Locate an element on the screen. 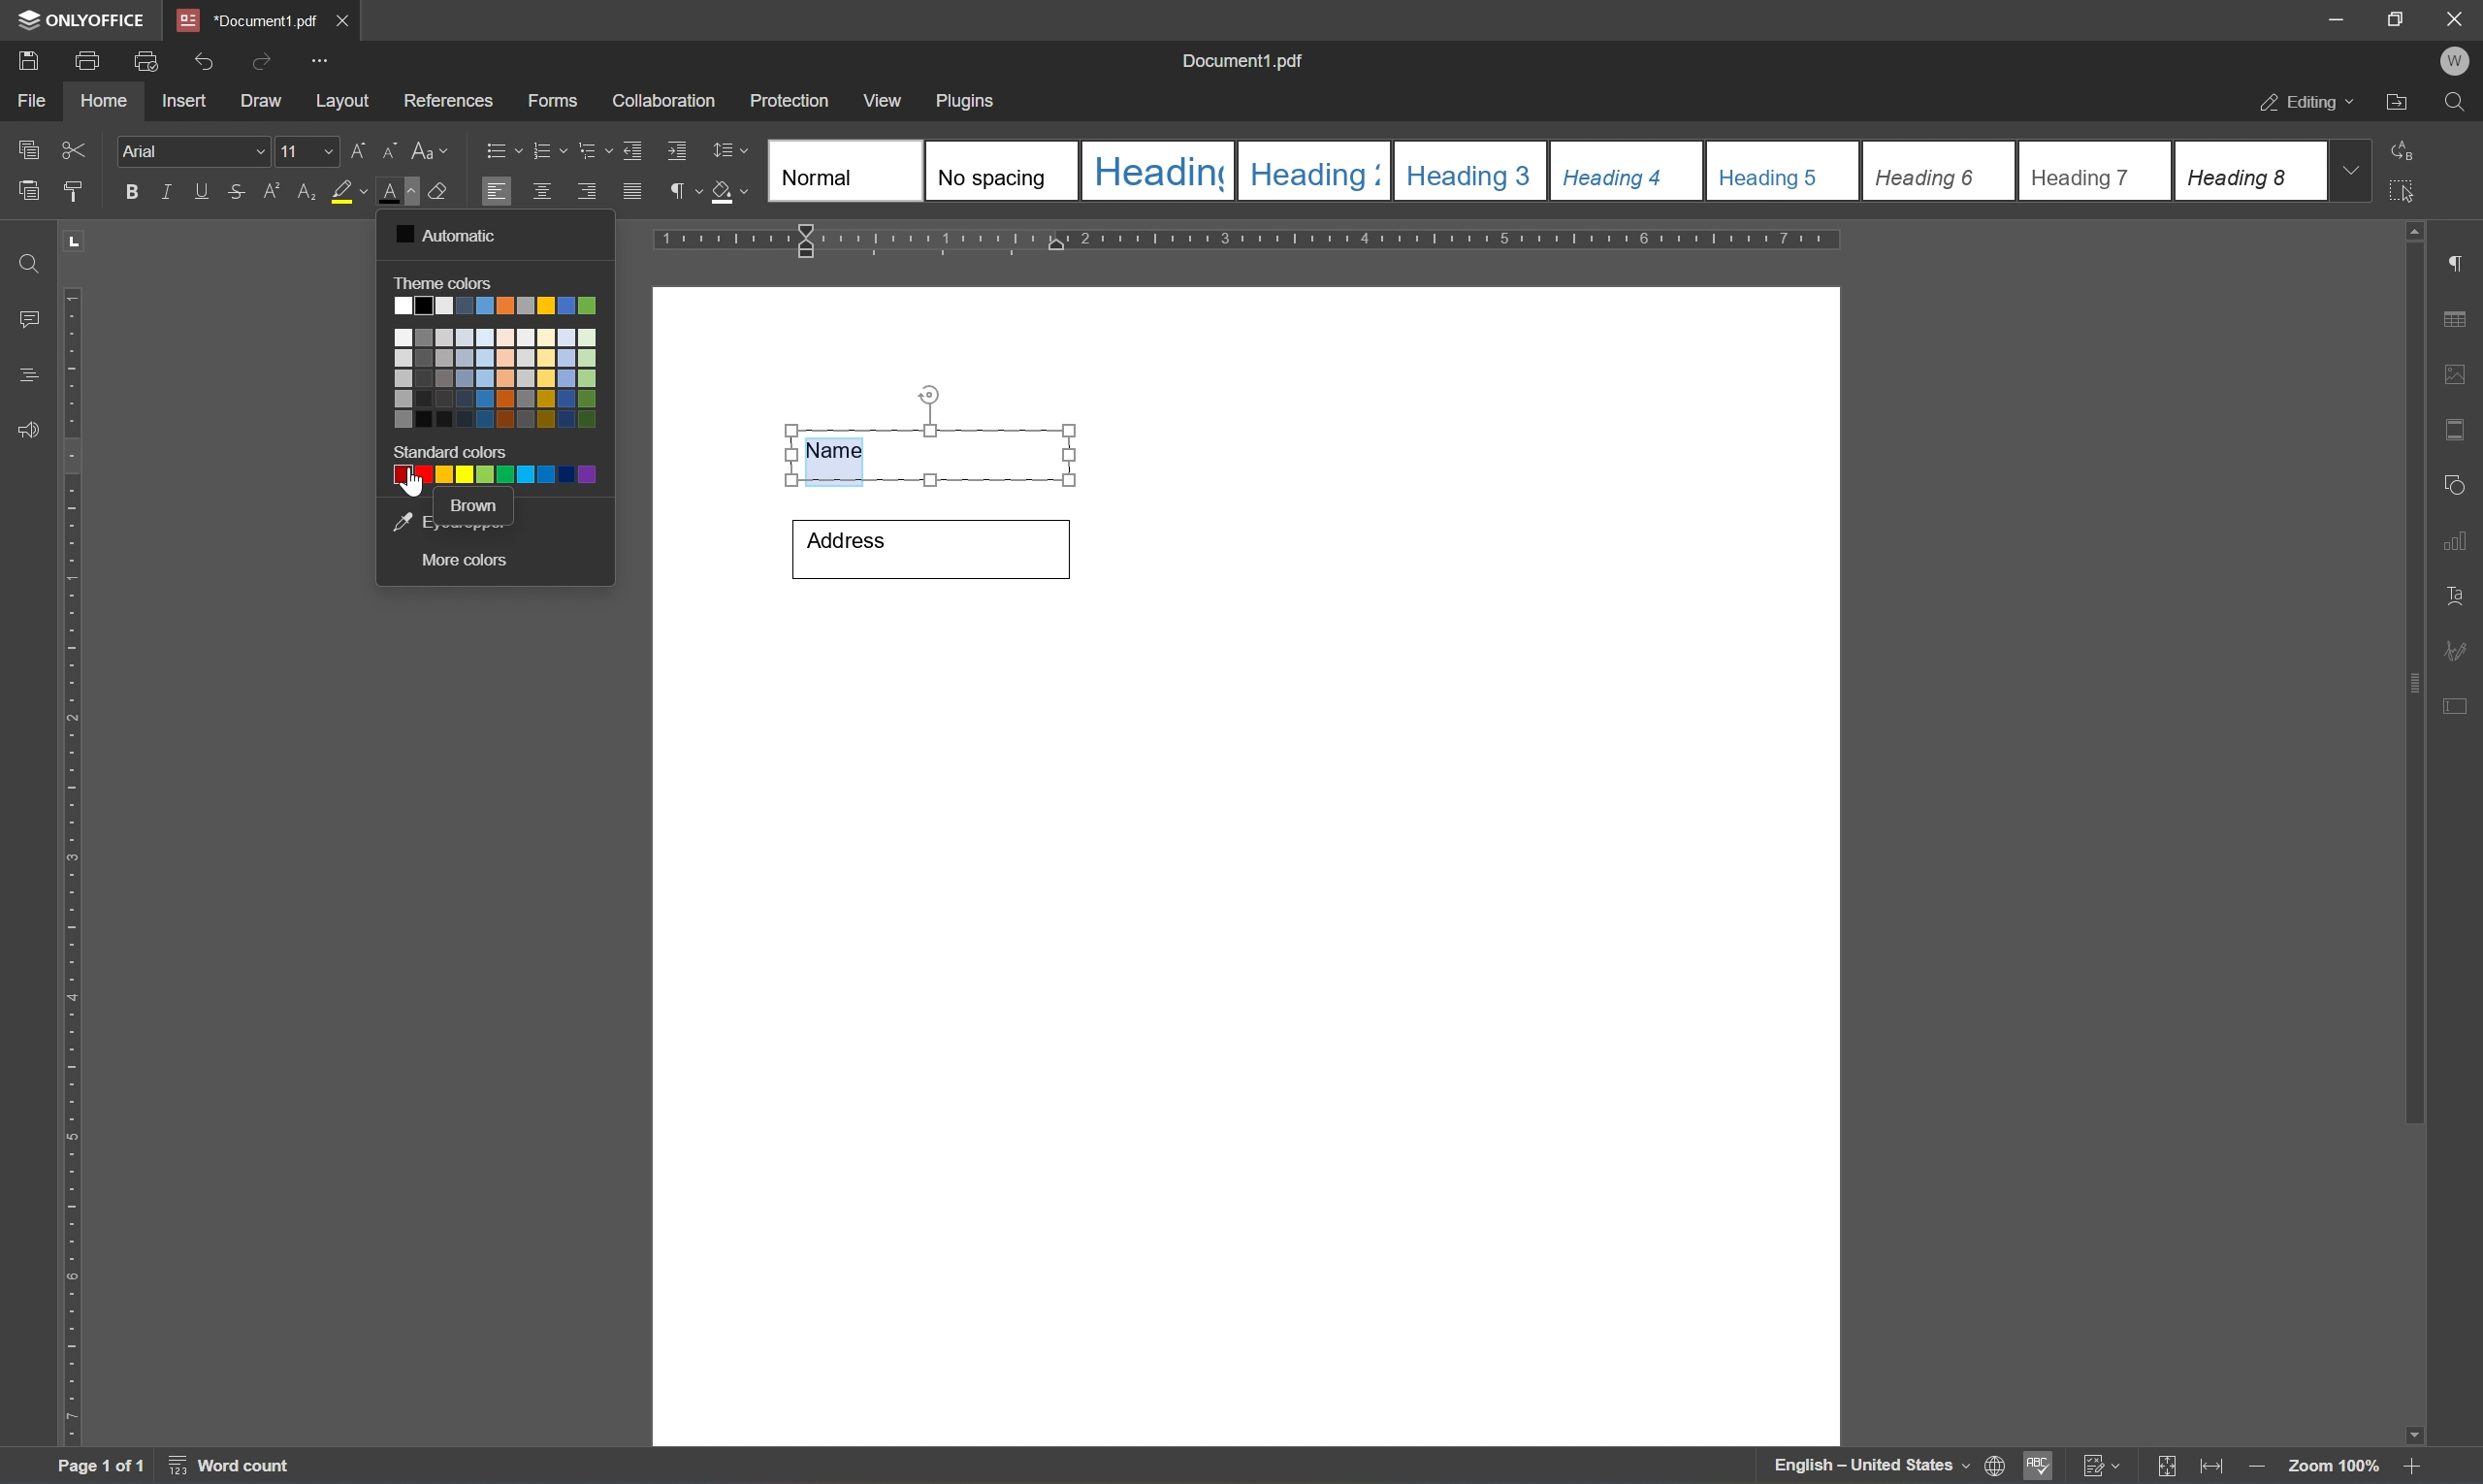 The height and width of the screenshot is (1484, 2483). decrease indent is located at coordinates (633, 149).